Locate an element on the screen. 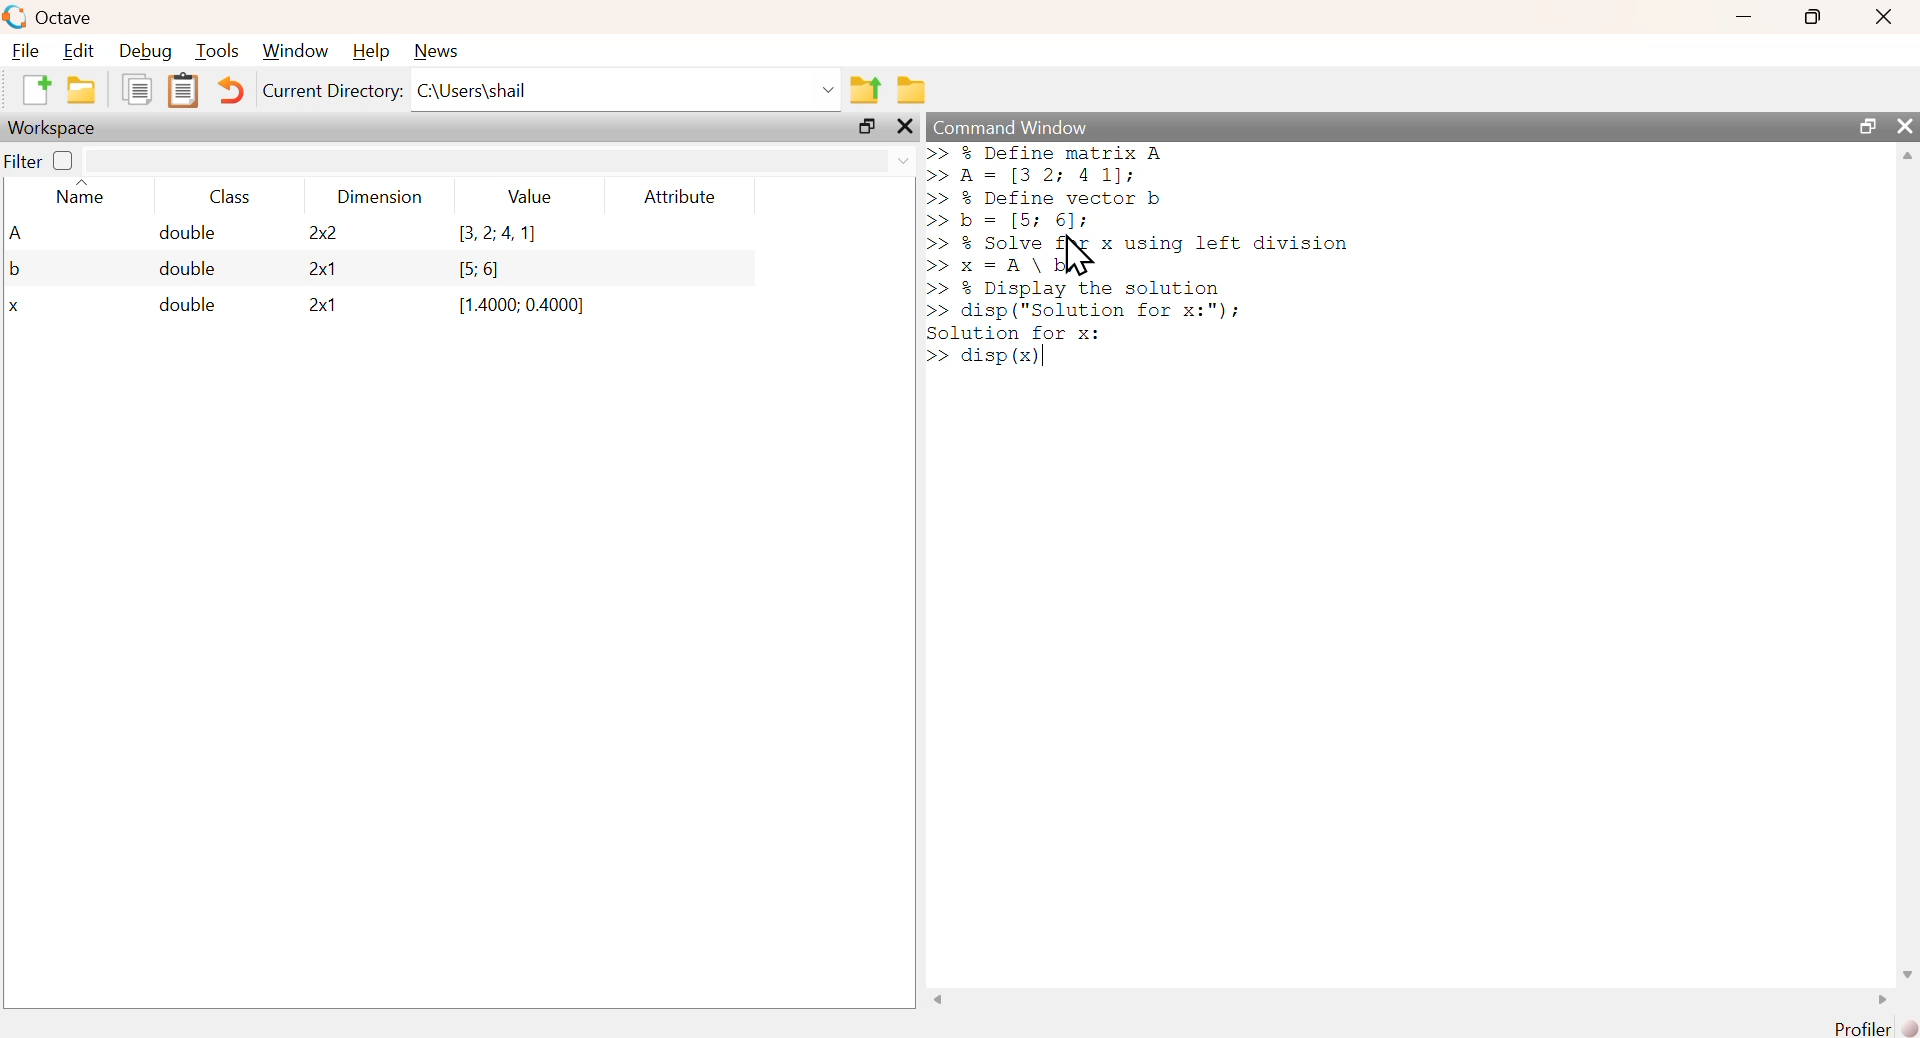 The height and width of the screenshot is (1038, 1920). close is located at coordinates (1905, 125).